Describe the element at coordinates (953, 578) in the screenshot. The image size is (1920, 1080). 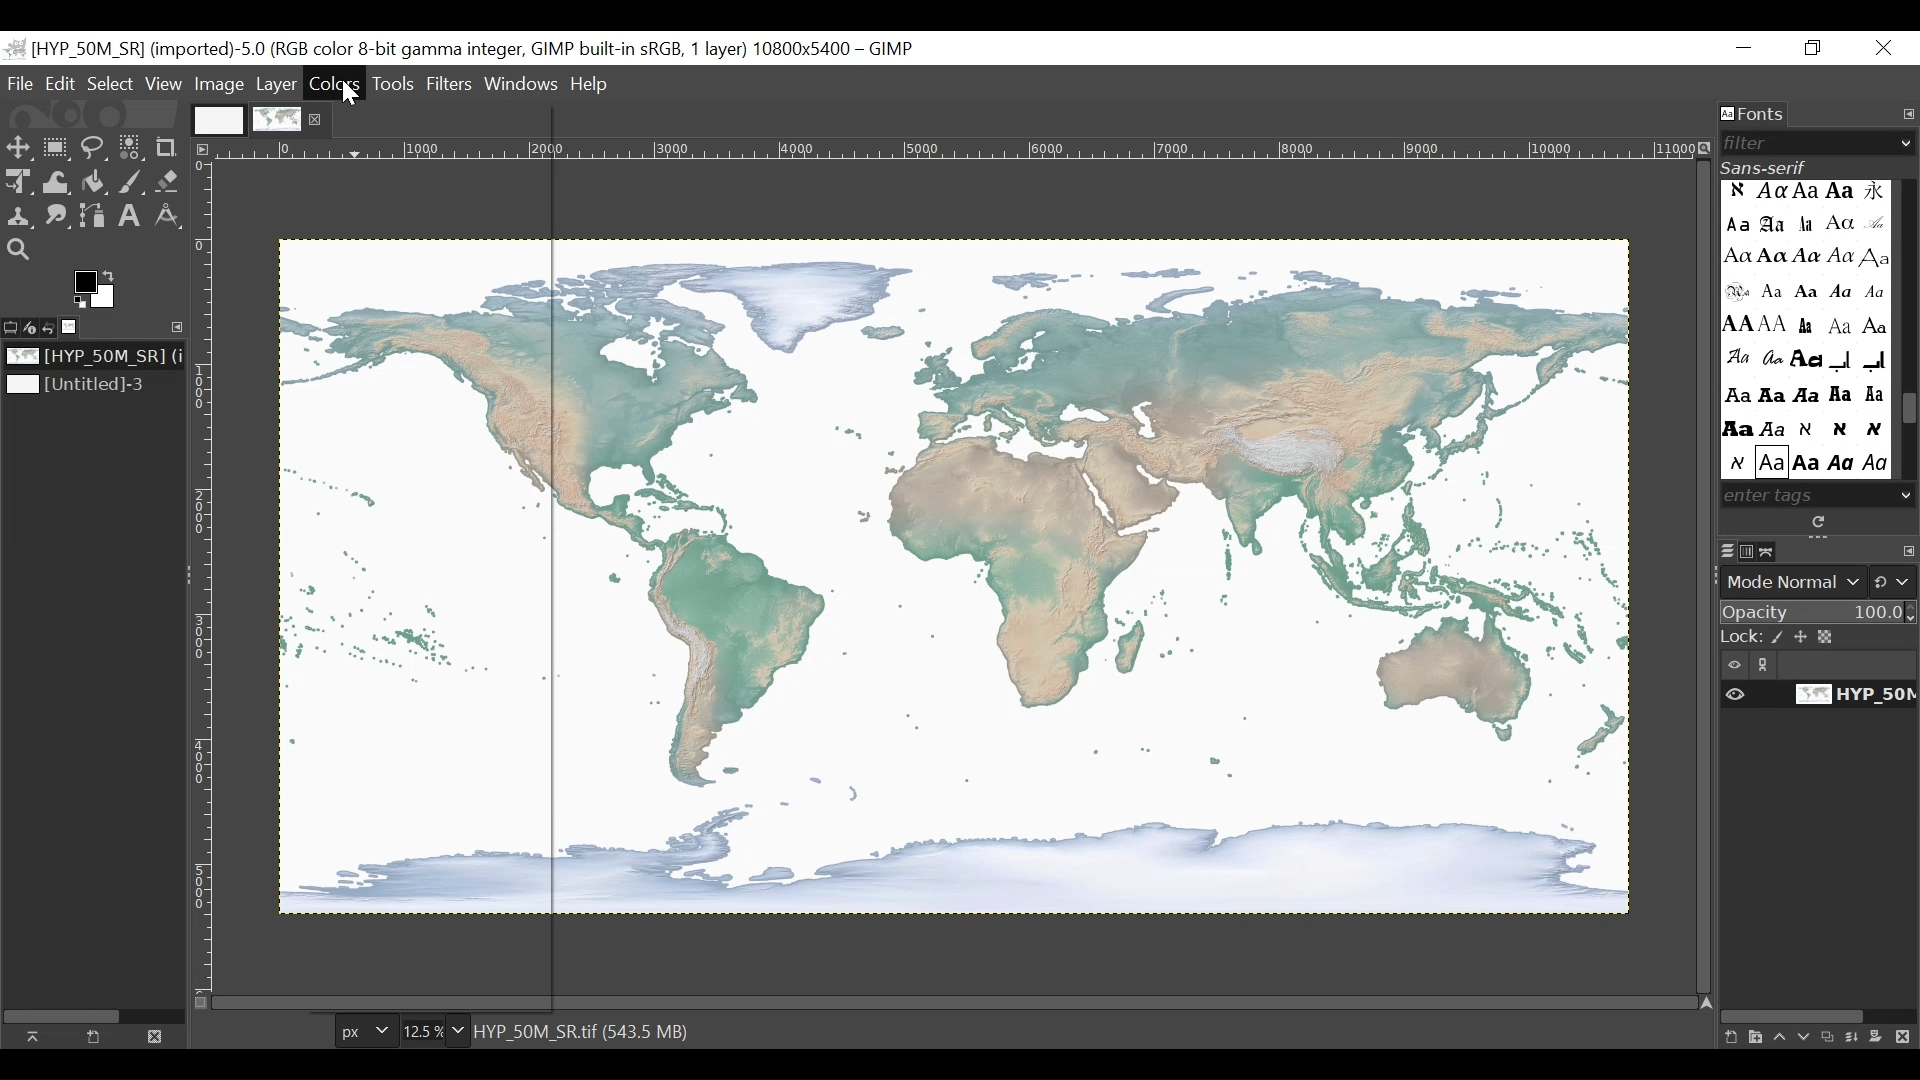
I see `Image` at that location.